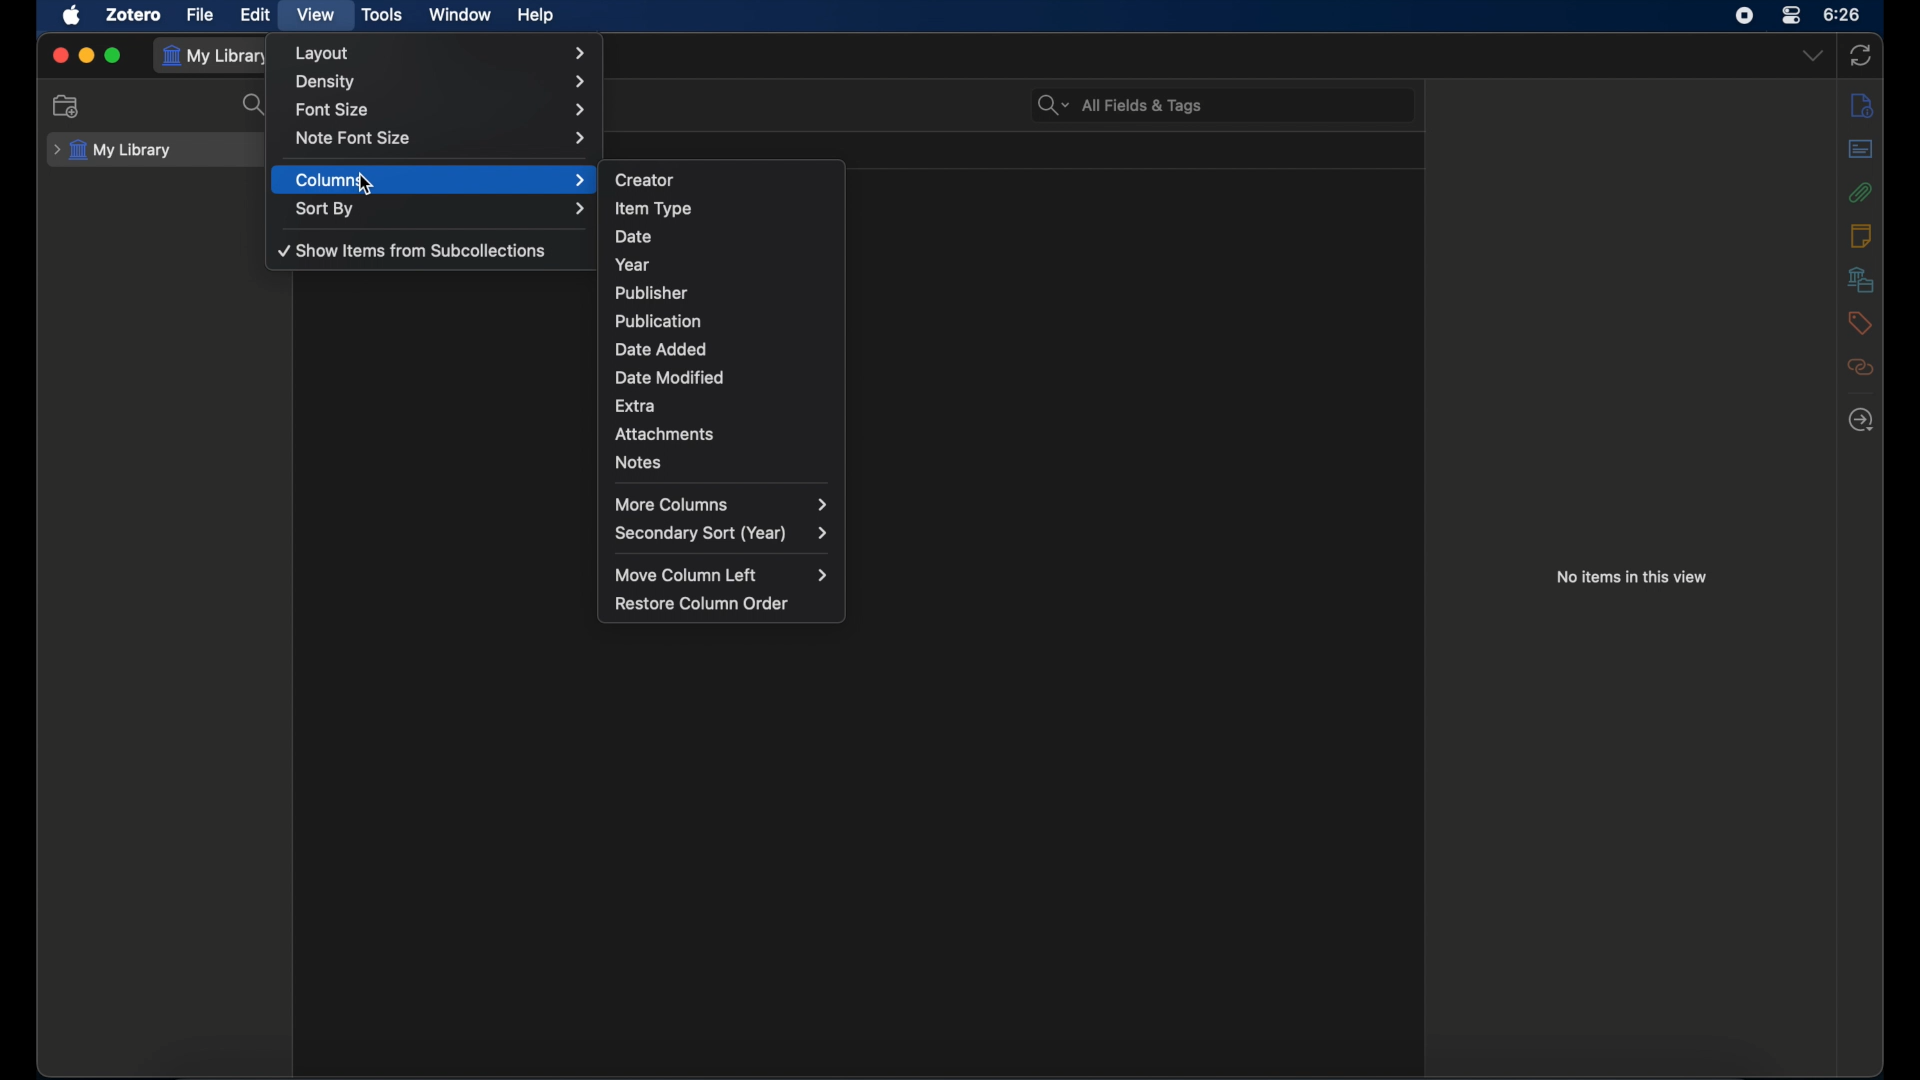 Image resolution: width=1920 pixels, height=1080 pixels. I want to click on attachments, so click(722, 434).